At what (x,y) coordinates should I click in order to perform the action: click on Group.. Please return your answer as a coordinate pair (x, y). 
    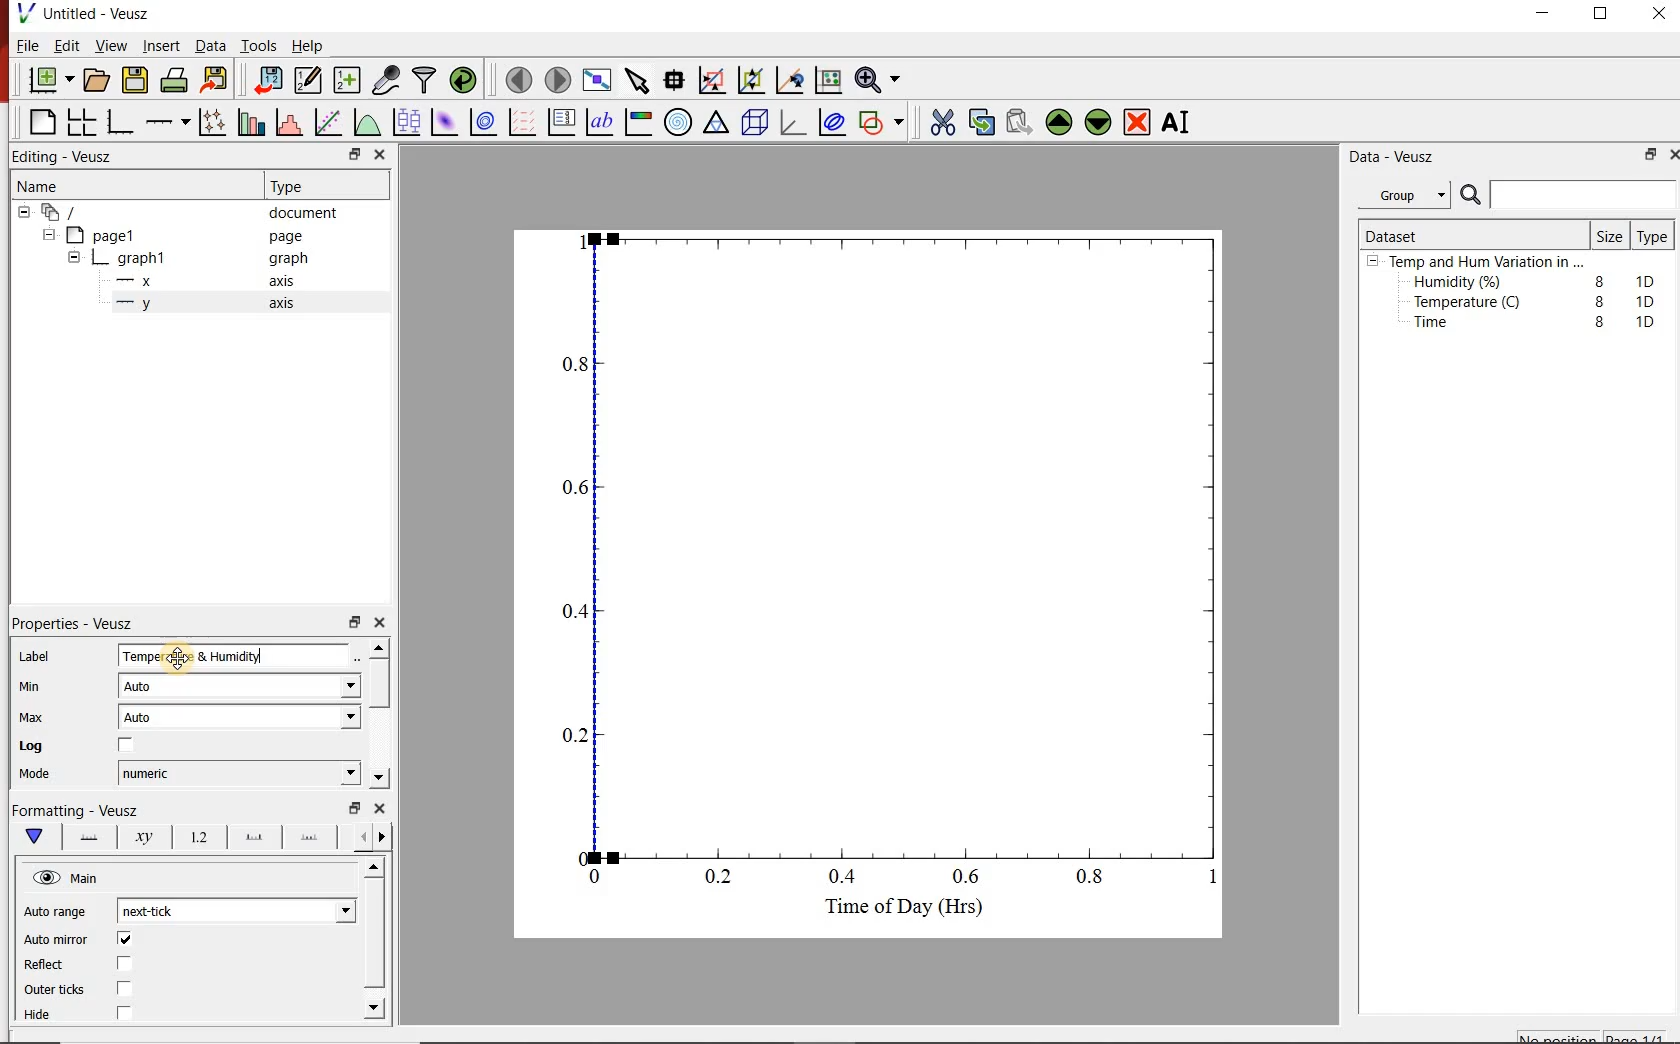
    Looking at the image, I should click on (1408, 191).